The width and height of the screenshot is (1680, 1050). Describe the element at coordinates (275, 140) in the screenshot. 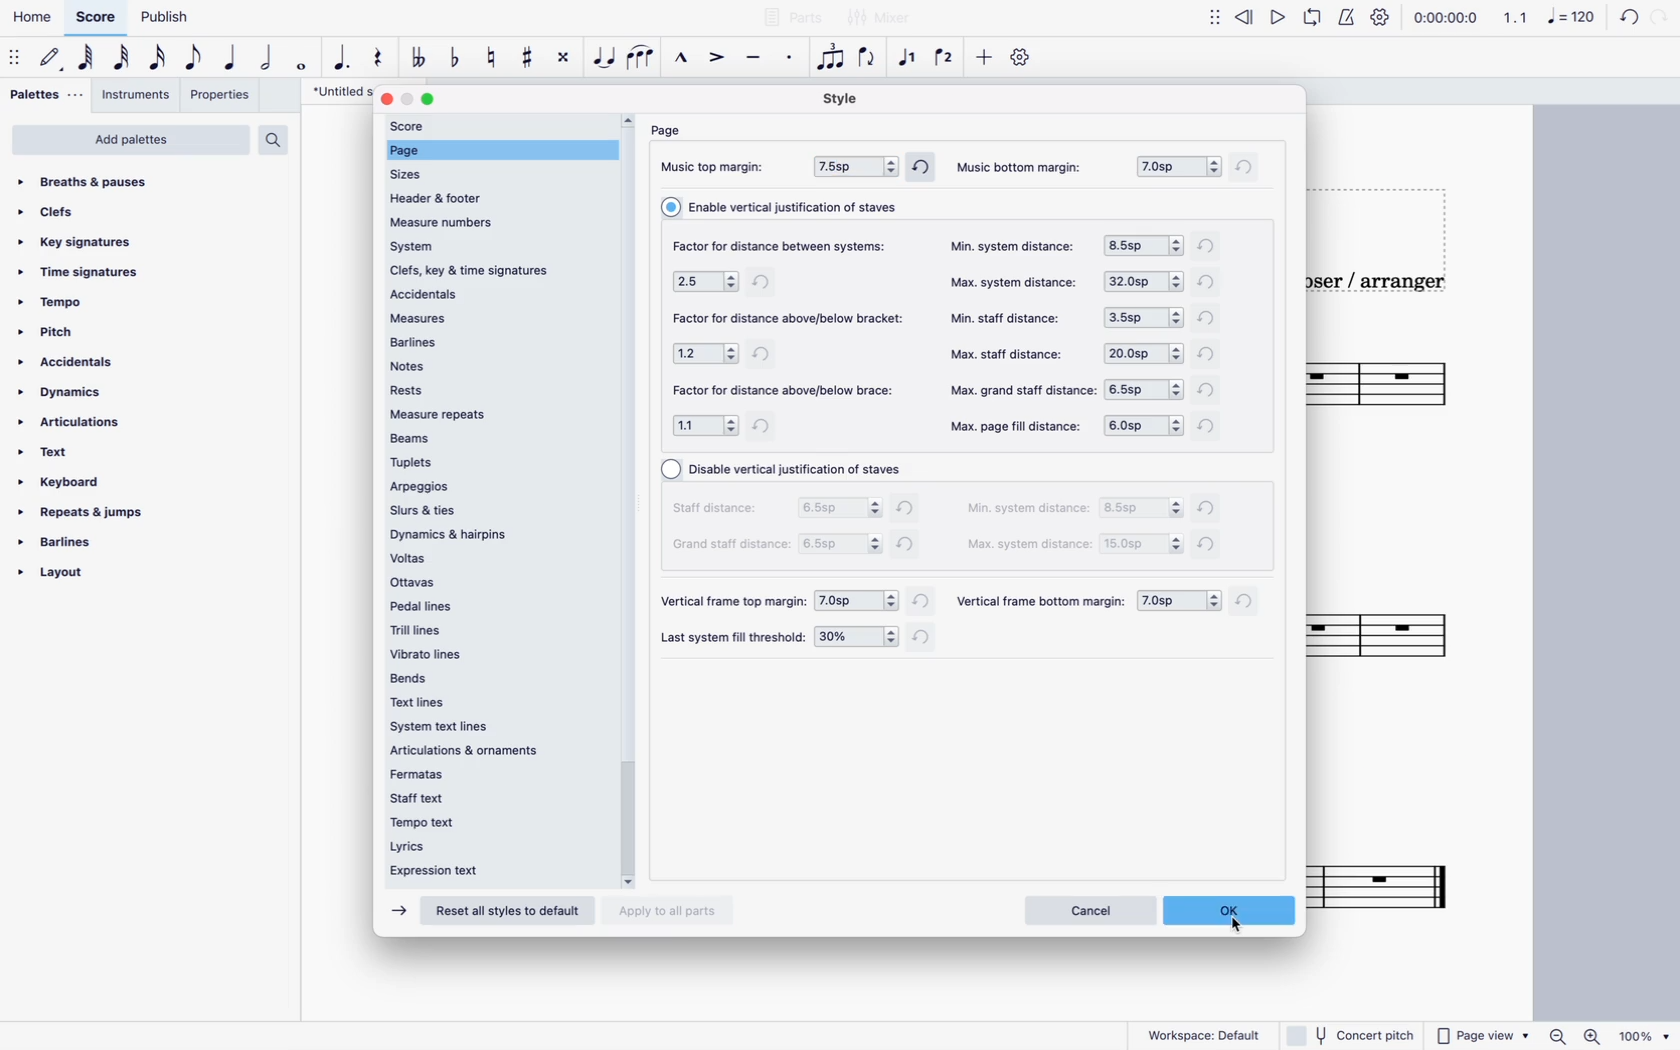

I see `search` at that location.